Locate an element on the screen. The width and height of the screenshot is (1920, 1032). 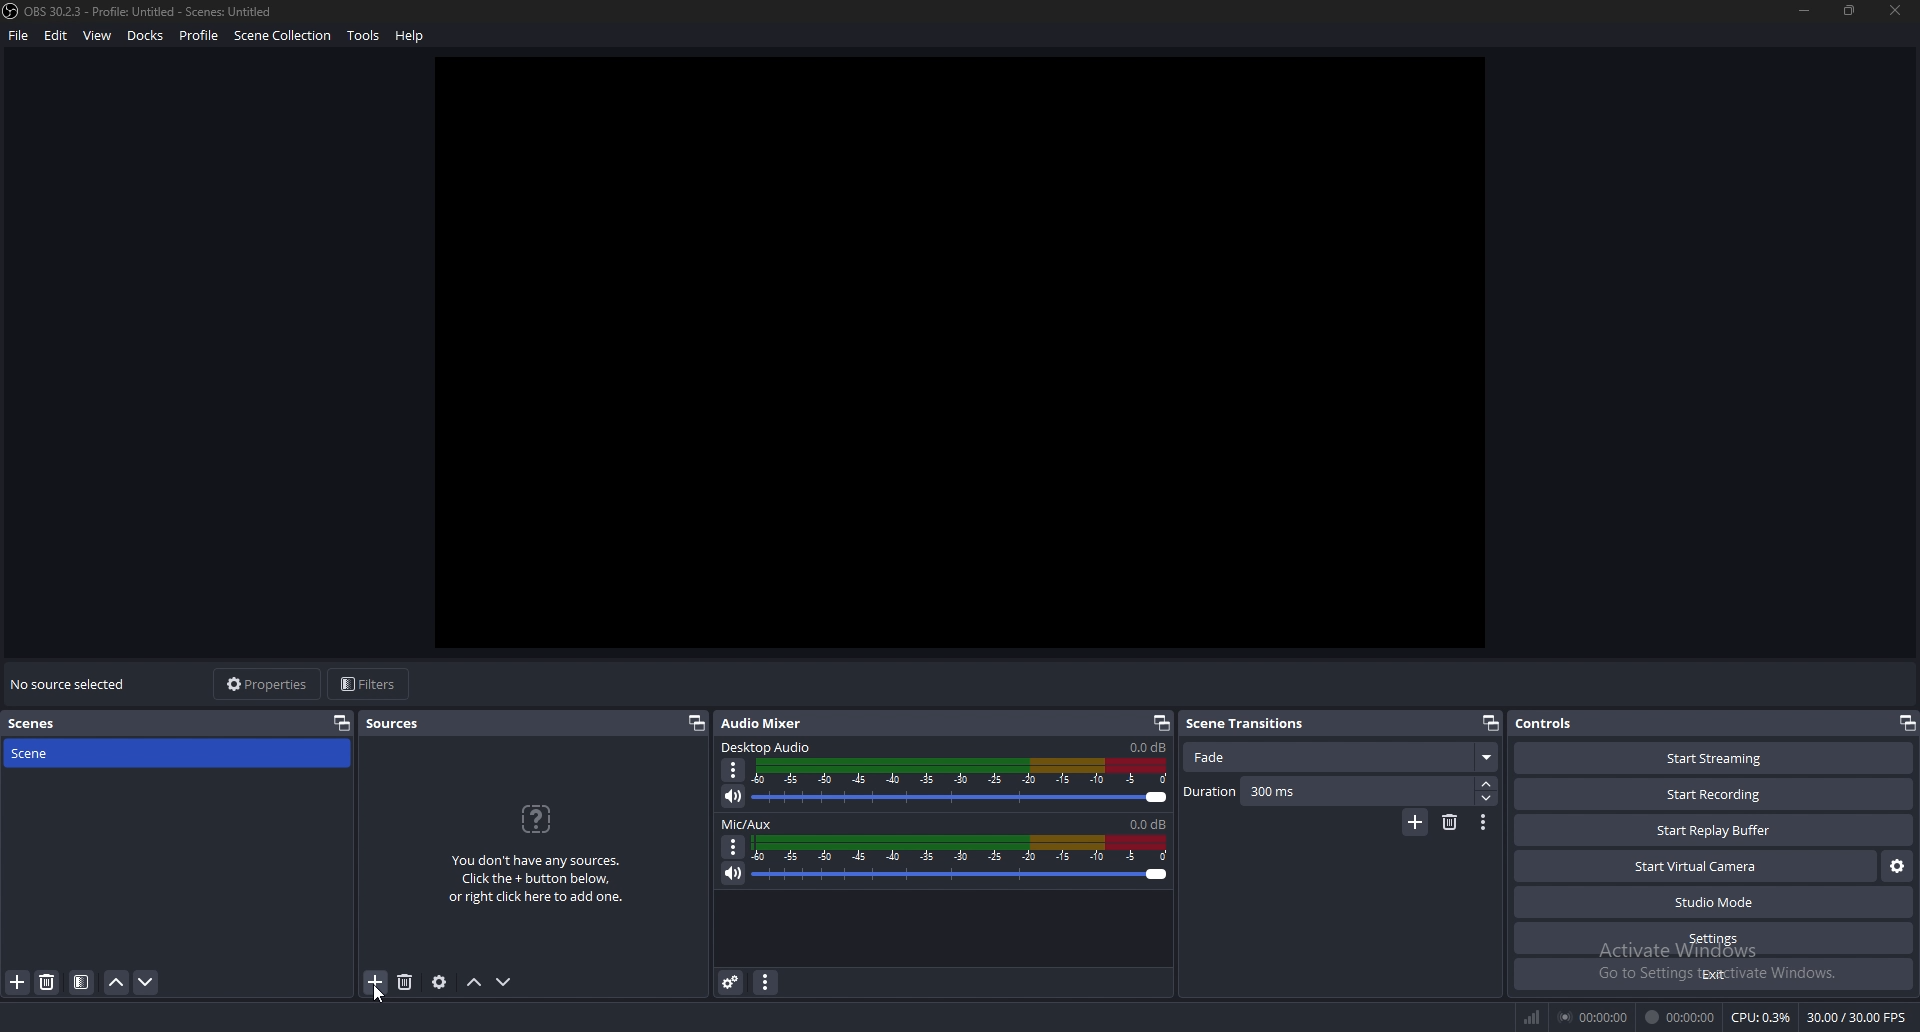
mute is located at coordinates (733, 796).